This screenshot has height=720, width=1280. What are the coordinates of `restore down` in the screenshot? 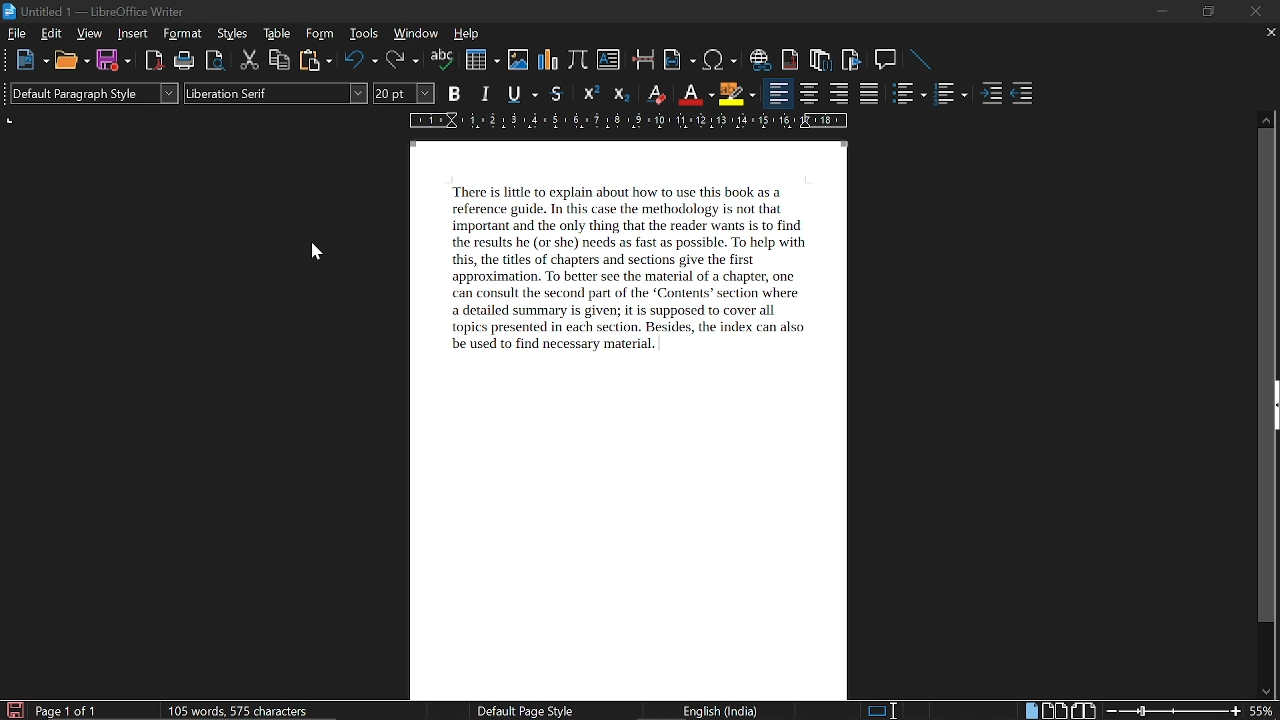 It's located at (1206, 12).